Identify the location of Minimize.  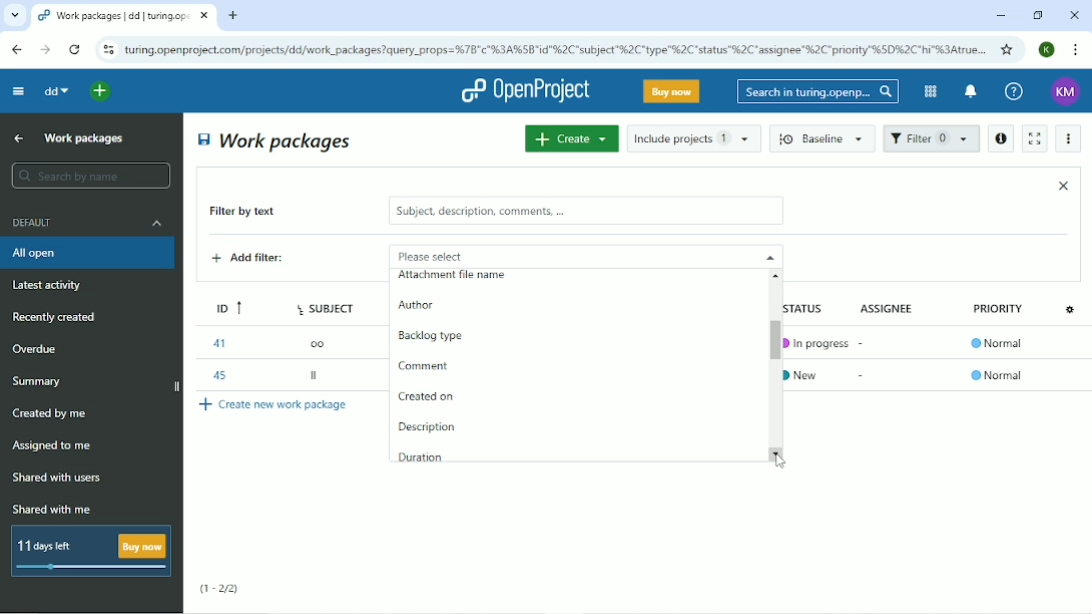
(1000, 16).